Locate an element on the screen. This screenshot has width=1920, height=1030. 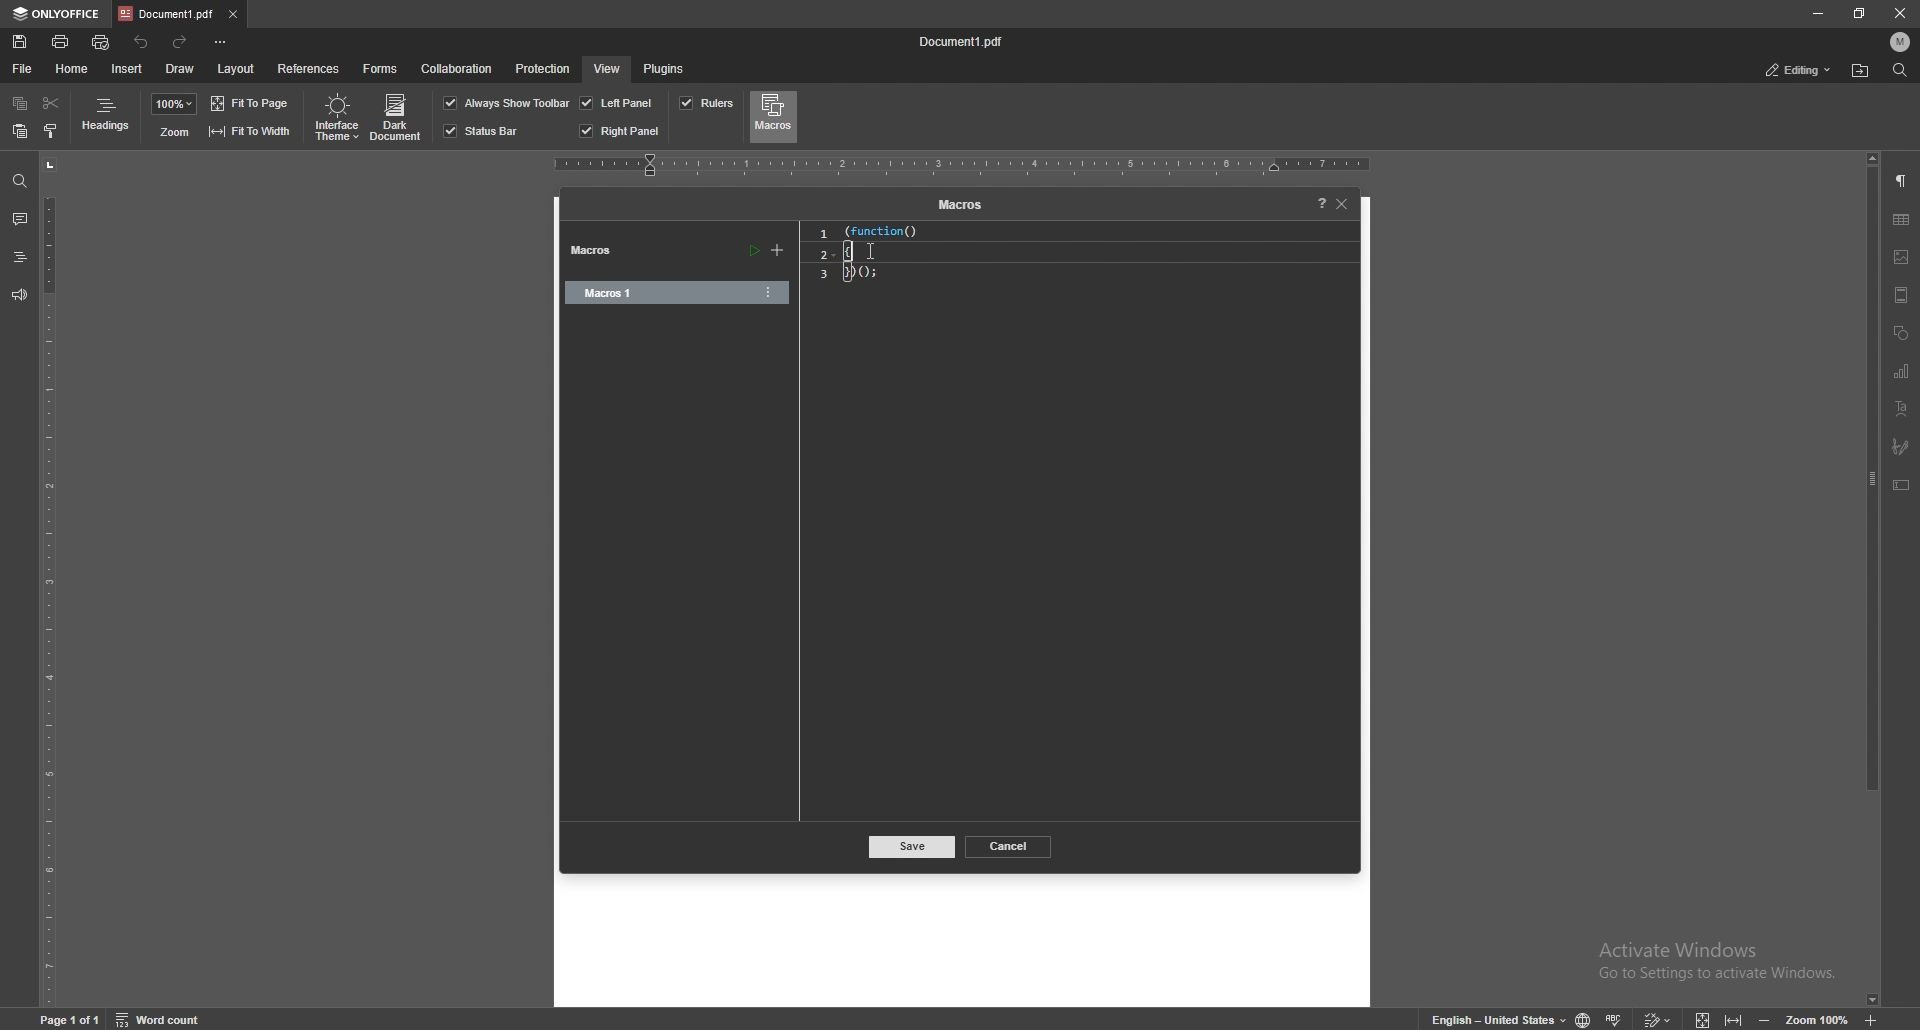
close is located at coordinates (1904, 13).